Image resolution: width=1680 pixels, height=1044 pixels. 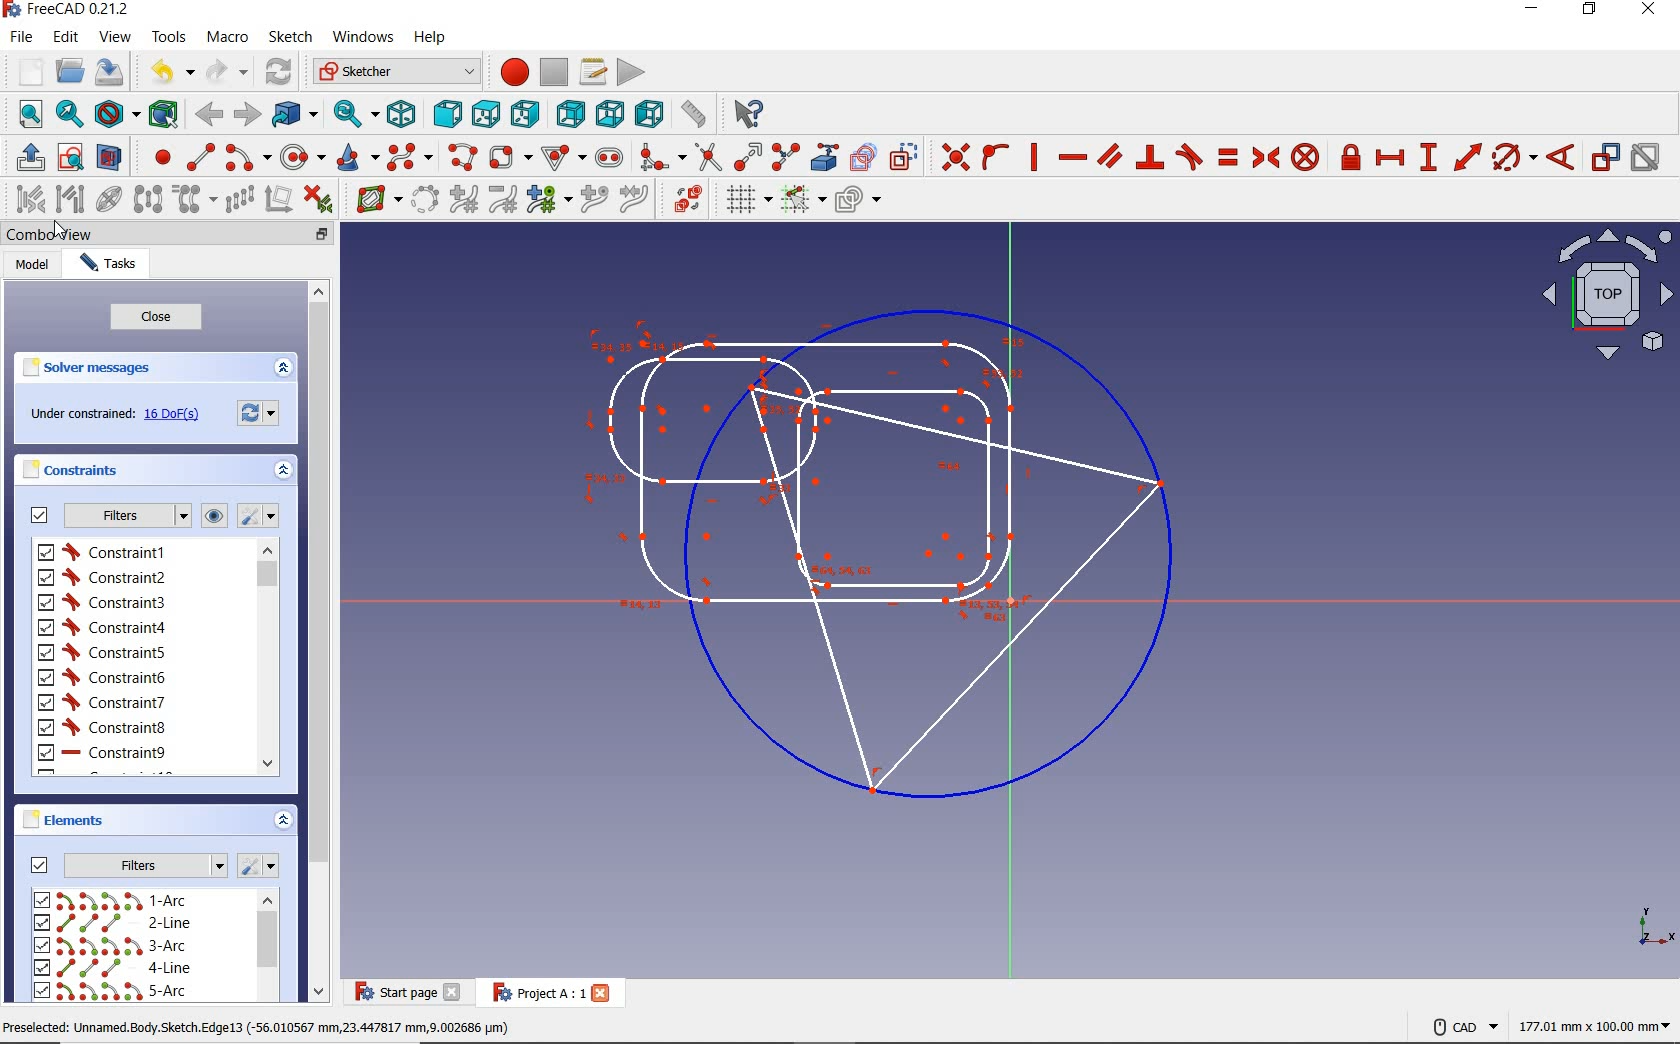 What do you see at coordinates (608, 157) in the screenshot?
I see `create slot` at bounding box center [608, 157].